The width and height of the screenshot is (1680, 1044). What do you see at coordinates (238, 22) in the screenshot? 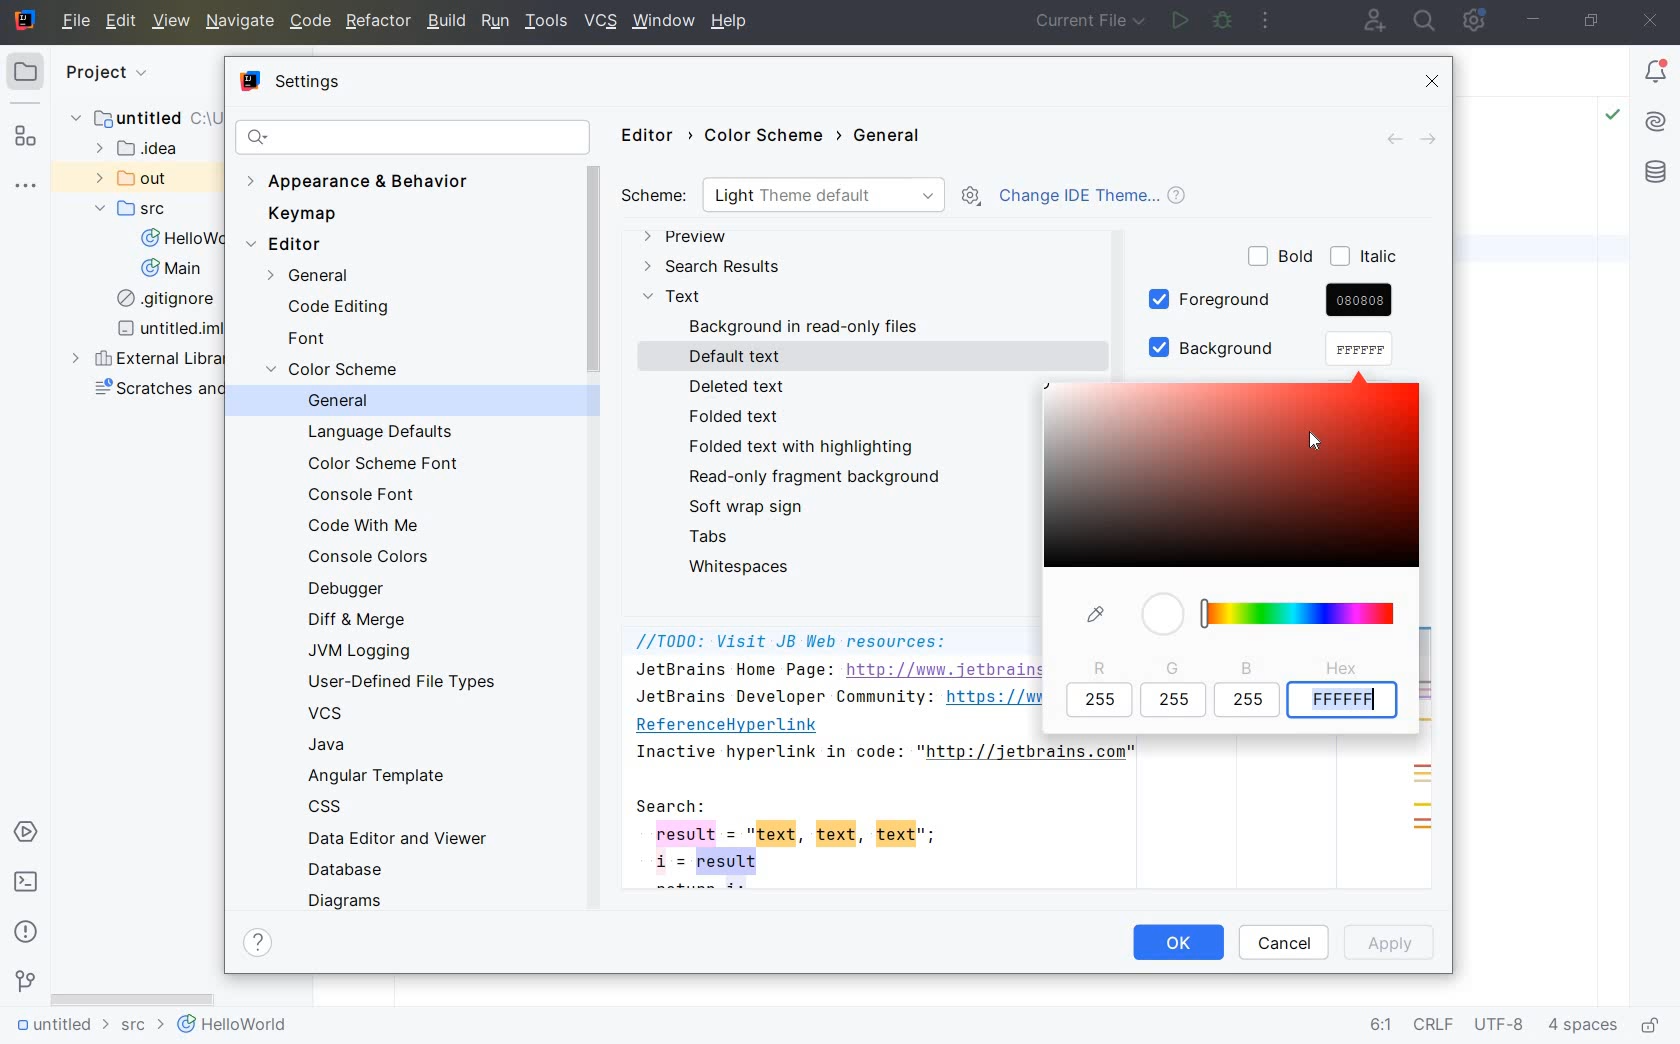
I see `NAVIGATE` at bounding box center [238, 22].